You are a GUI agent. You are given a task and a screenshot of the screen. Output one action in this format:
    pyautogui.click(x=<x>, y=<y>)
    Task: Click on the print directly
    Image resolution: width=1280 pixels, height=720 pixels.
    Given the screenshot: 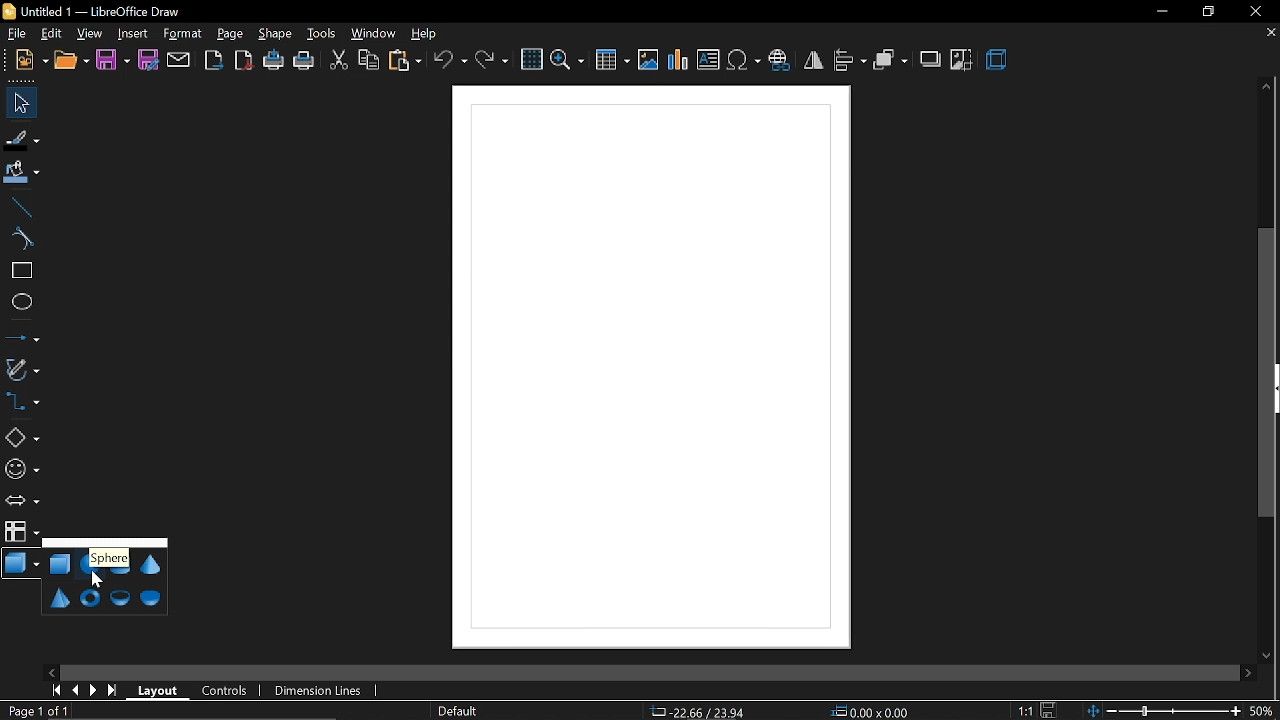 What is the action you would take?
    pyautogui.click(x=274, y=62)
    